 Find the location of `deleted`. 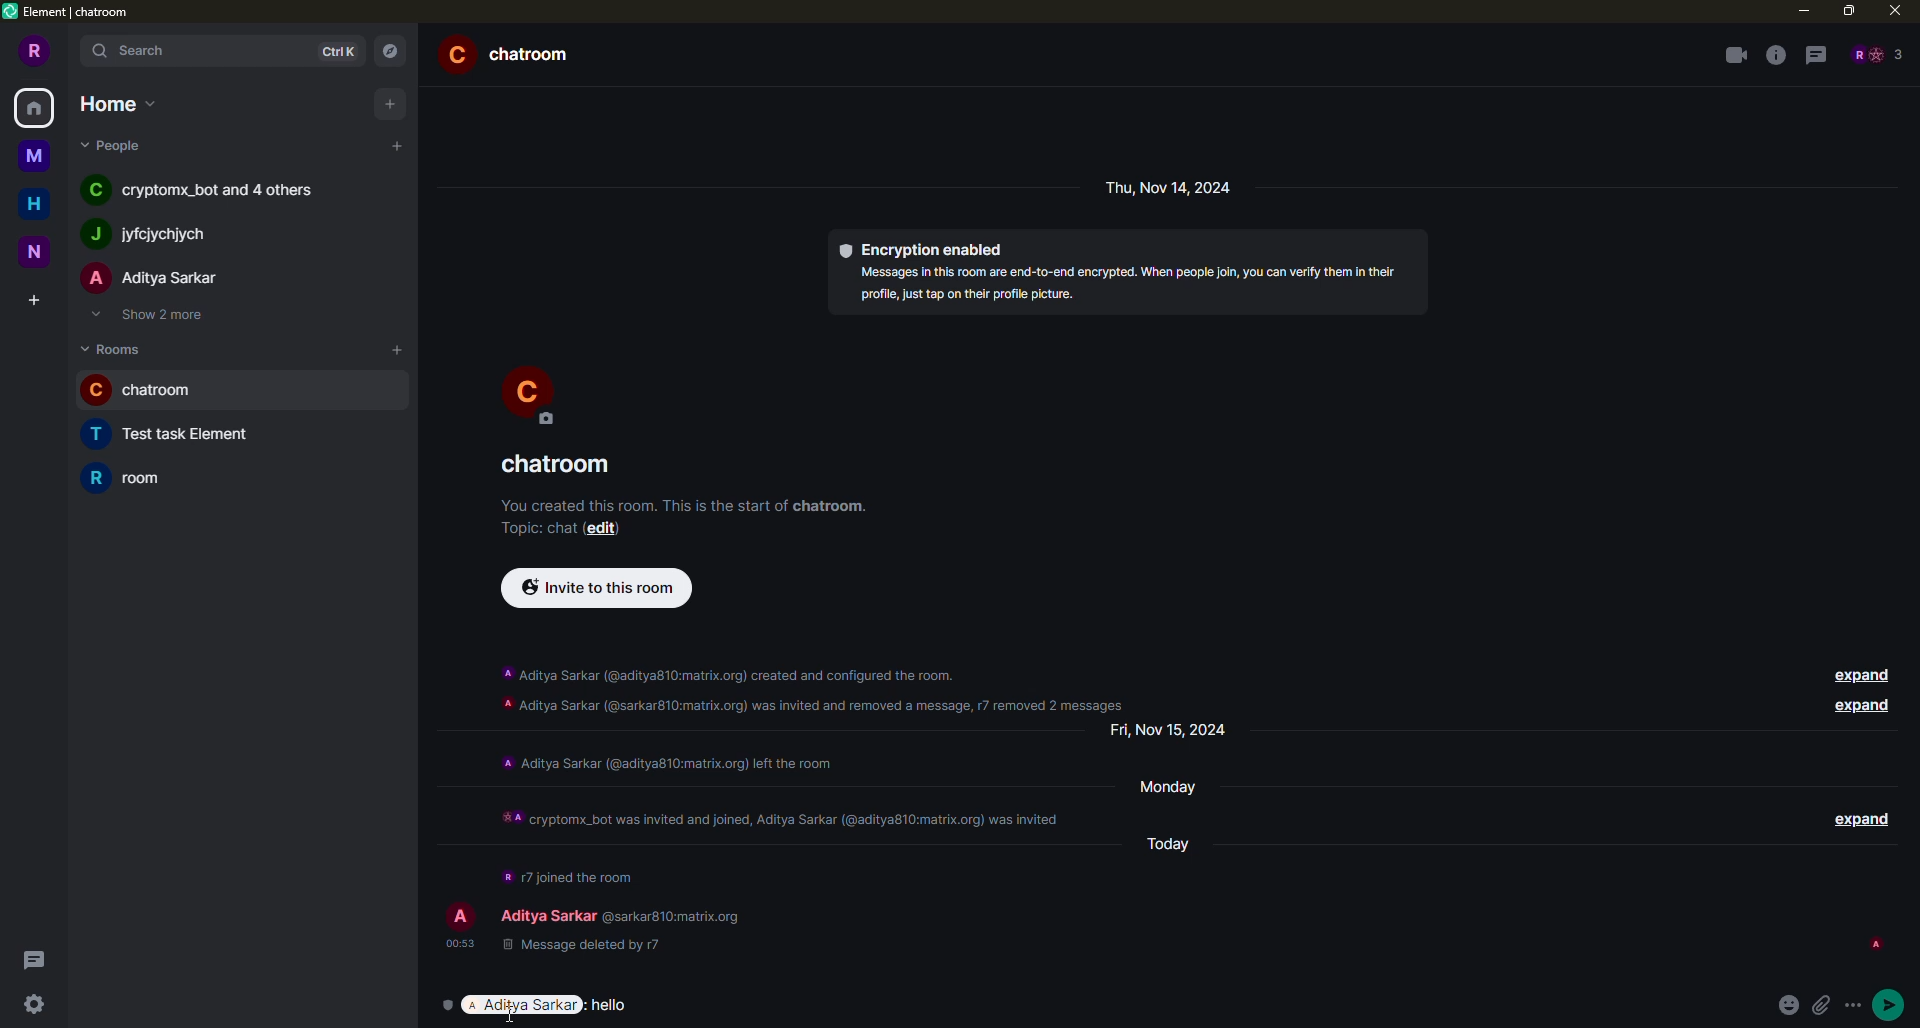

deleted is located at coordinates (576, 948).